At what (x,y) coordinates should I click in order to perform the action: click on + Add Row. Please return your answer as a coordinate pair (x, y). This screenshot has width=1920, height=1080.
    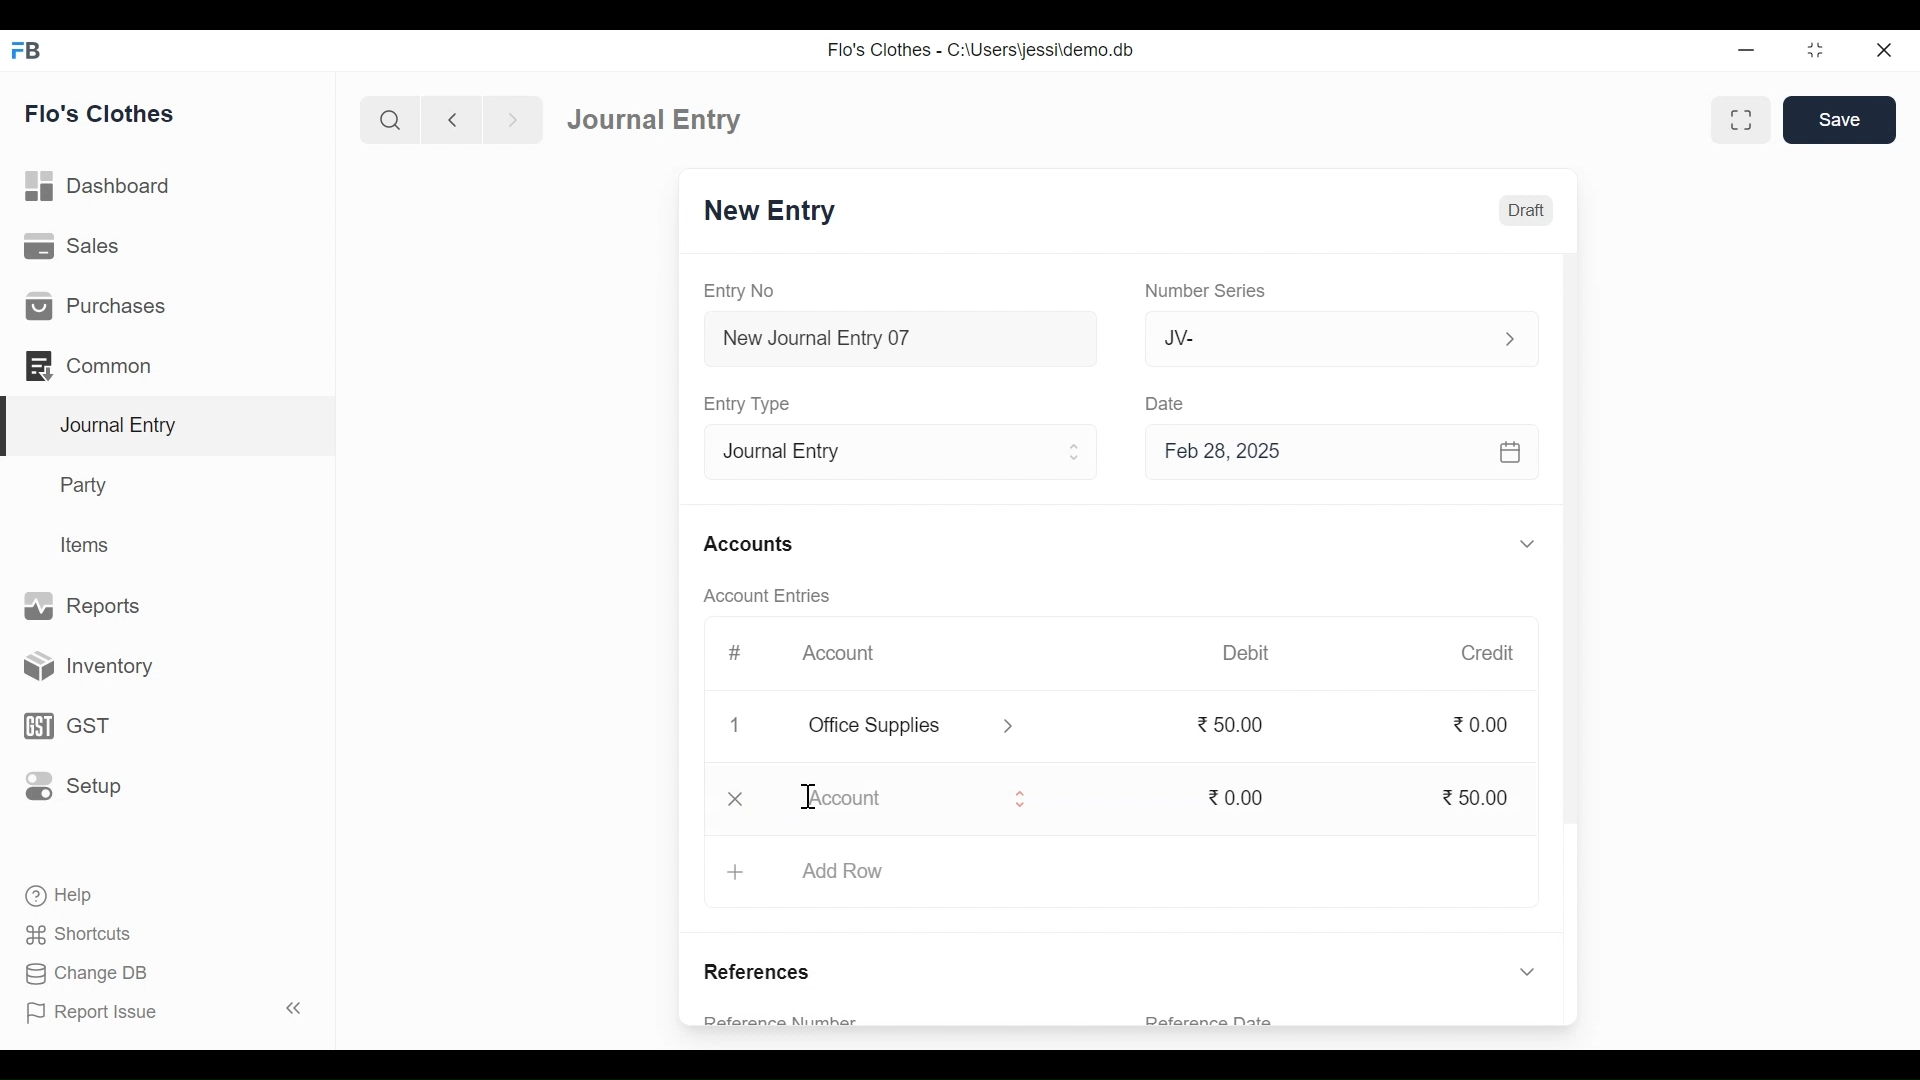
    Looking at the image, I should click on (835, 872).